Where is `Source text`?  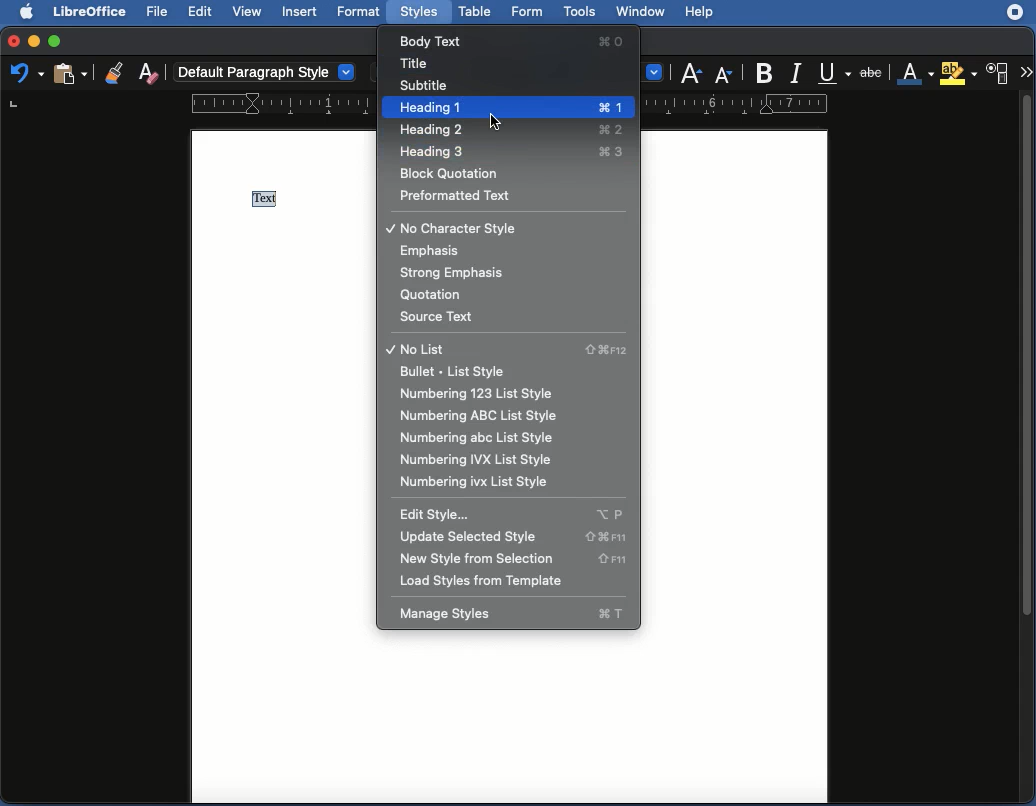
Source text is located at coordinates (444, 317).